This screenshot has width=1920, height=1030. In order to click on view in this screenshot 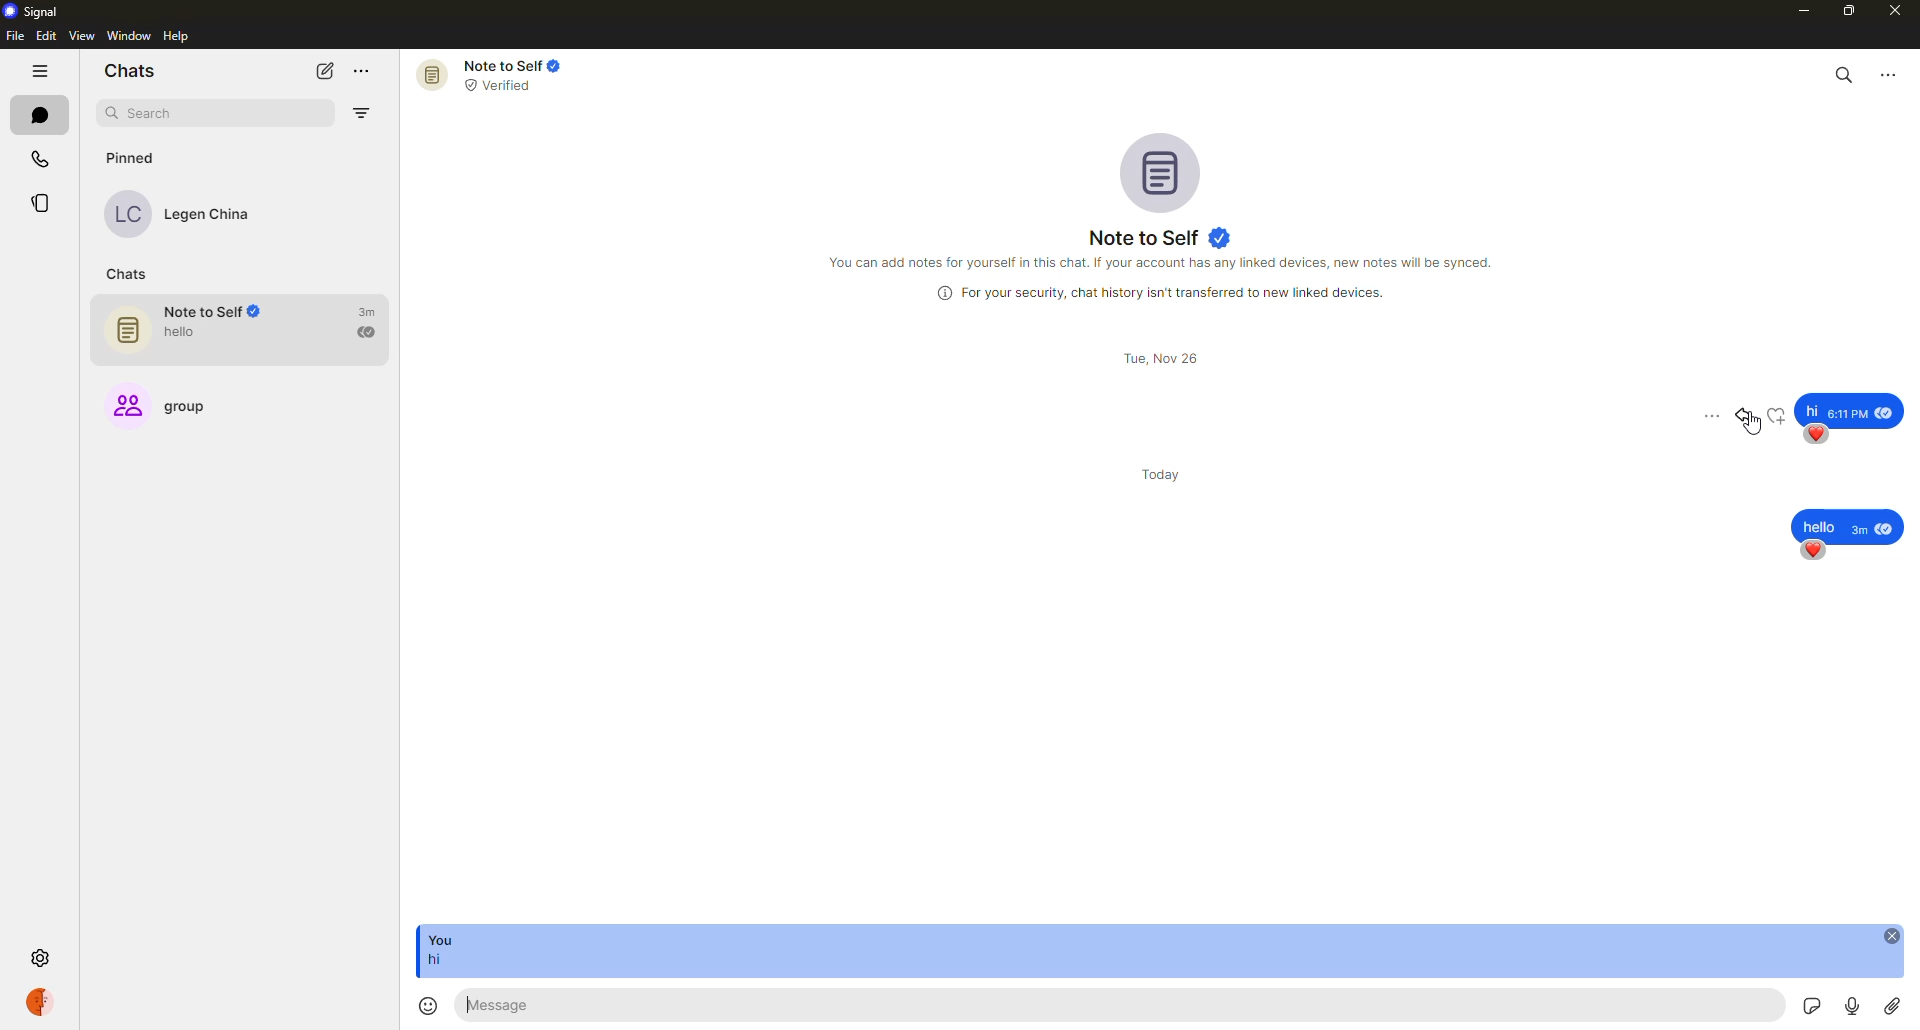, I will do `click(79, 36)`.